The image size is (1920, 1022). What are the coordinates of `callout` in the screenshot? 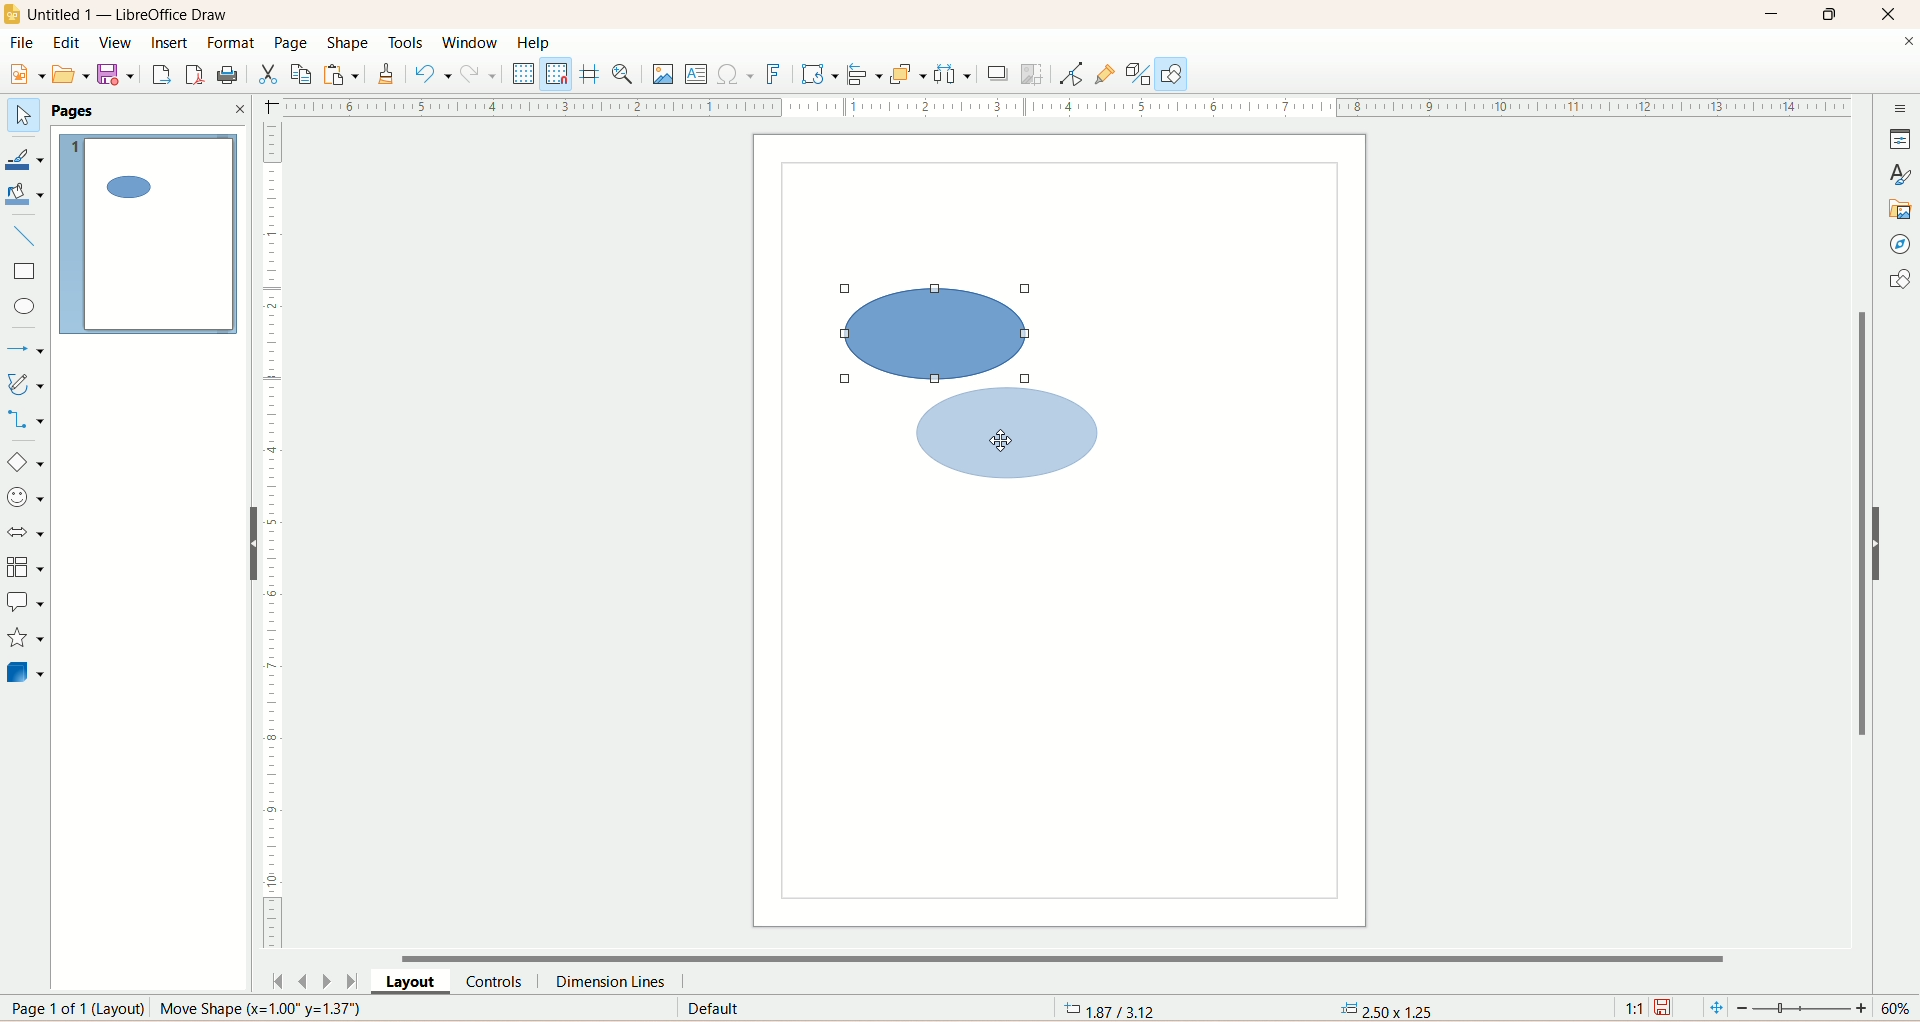 It's located at (24, 603).